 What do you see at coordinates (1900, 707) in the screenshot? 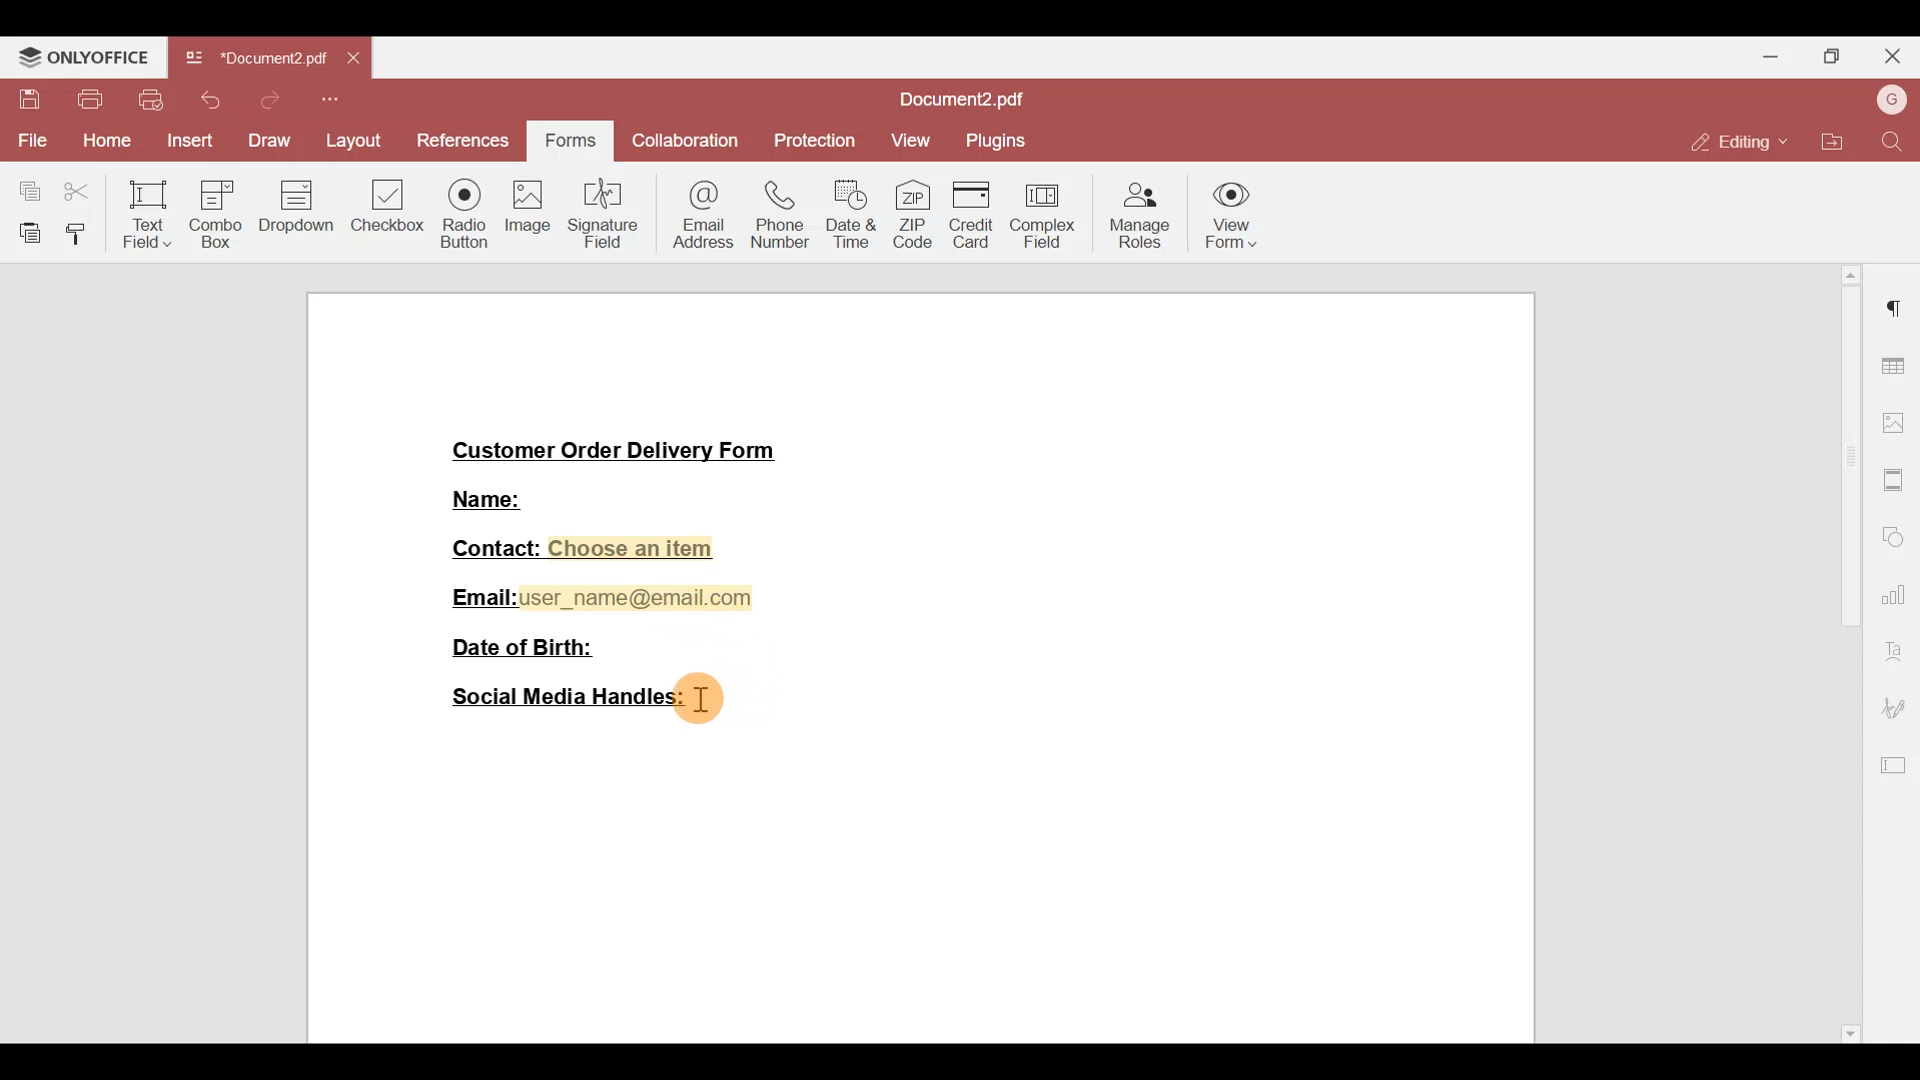
I see `Signature settings` at bounding box center [1900, 707].